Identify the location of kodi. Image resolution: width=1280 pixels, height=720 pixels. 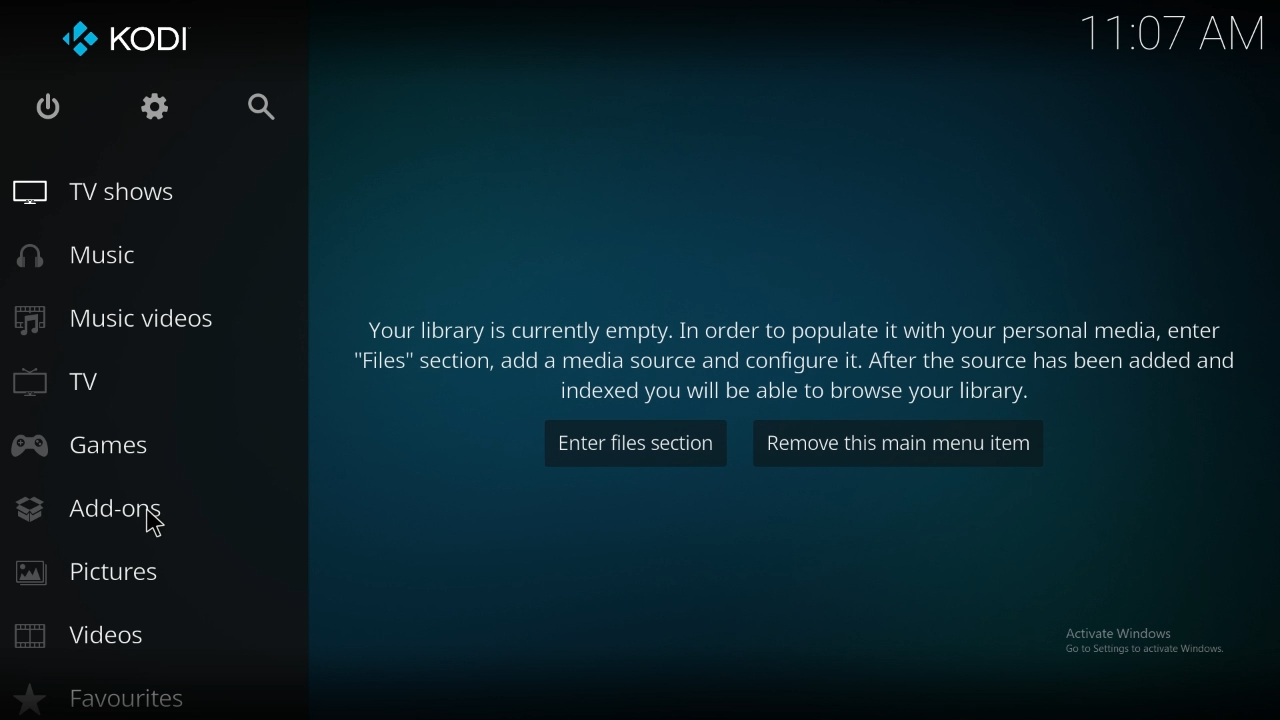
(126, 37).